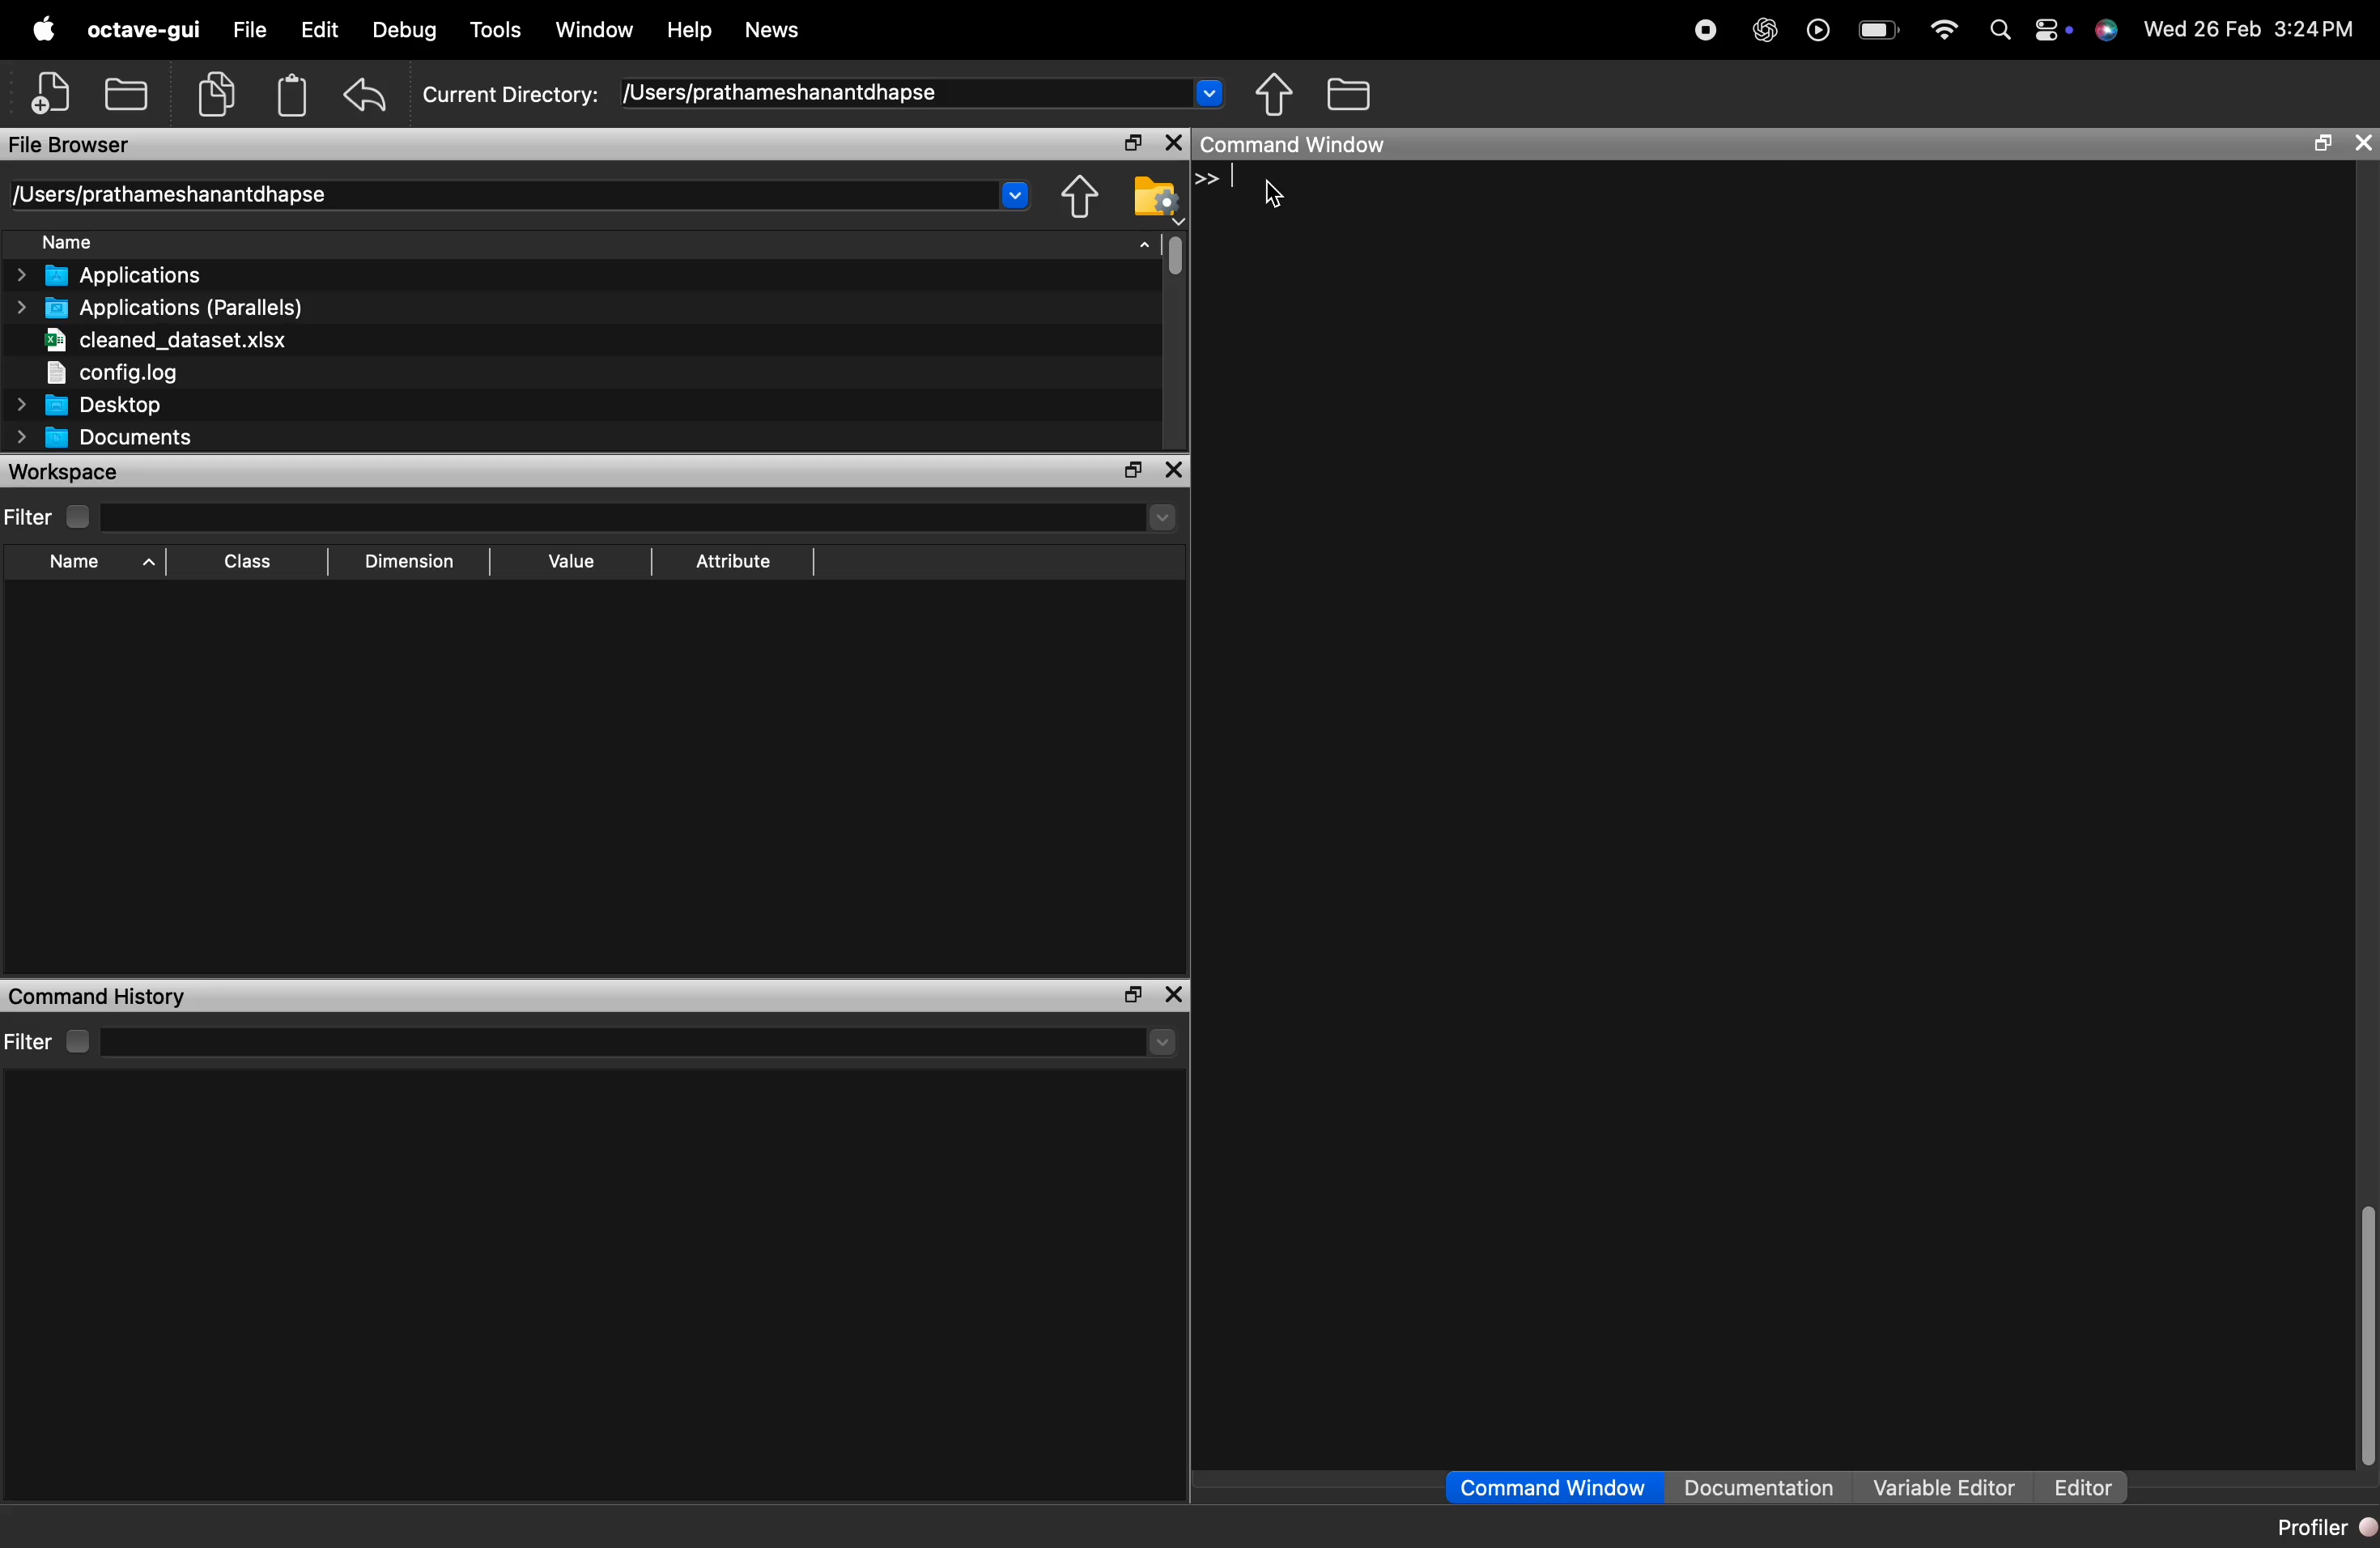  I want to click on Copy, so click(218, 92).